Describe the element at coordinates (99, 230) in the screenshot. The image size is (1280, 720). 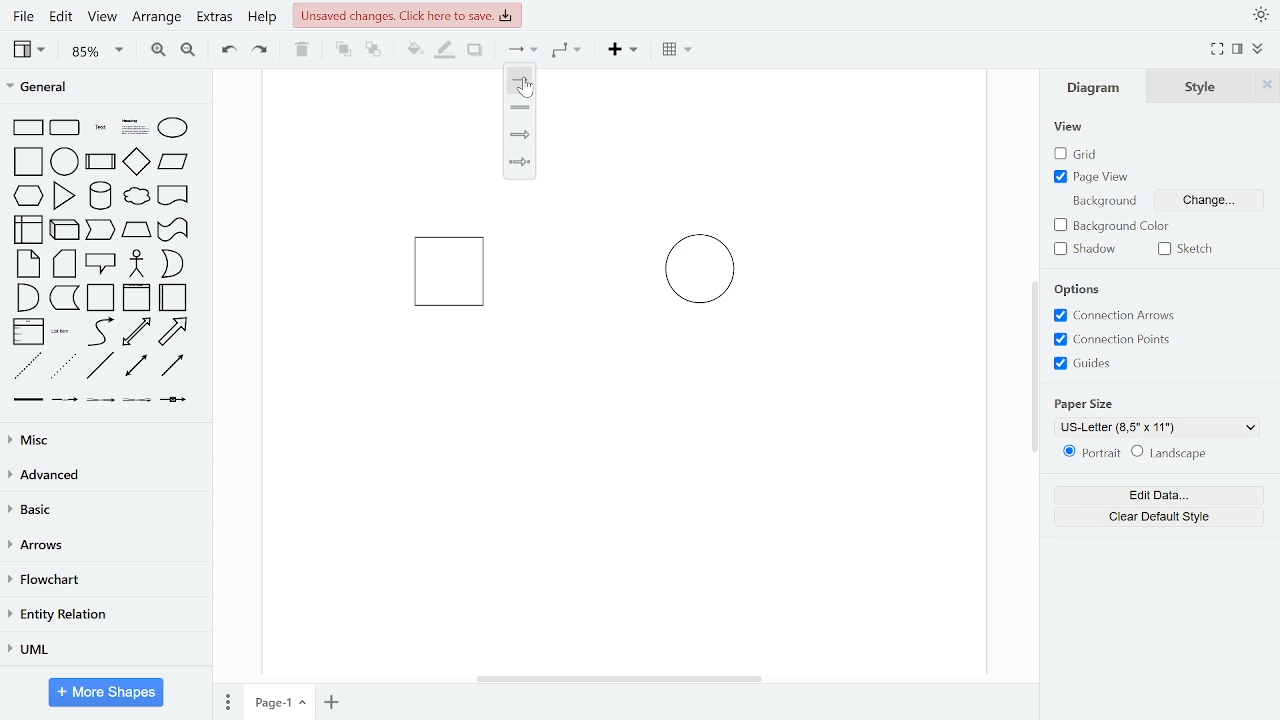
I see `step` at that location.